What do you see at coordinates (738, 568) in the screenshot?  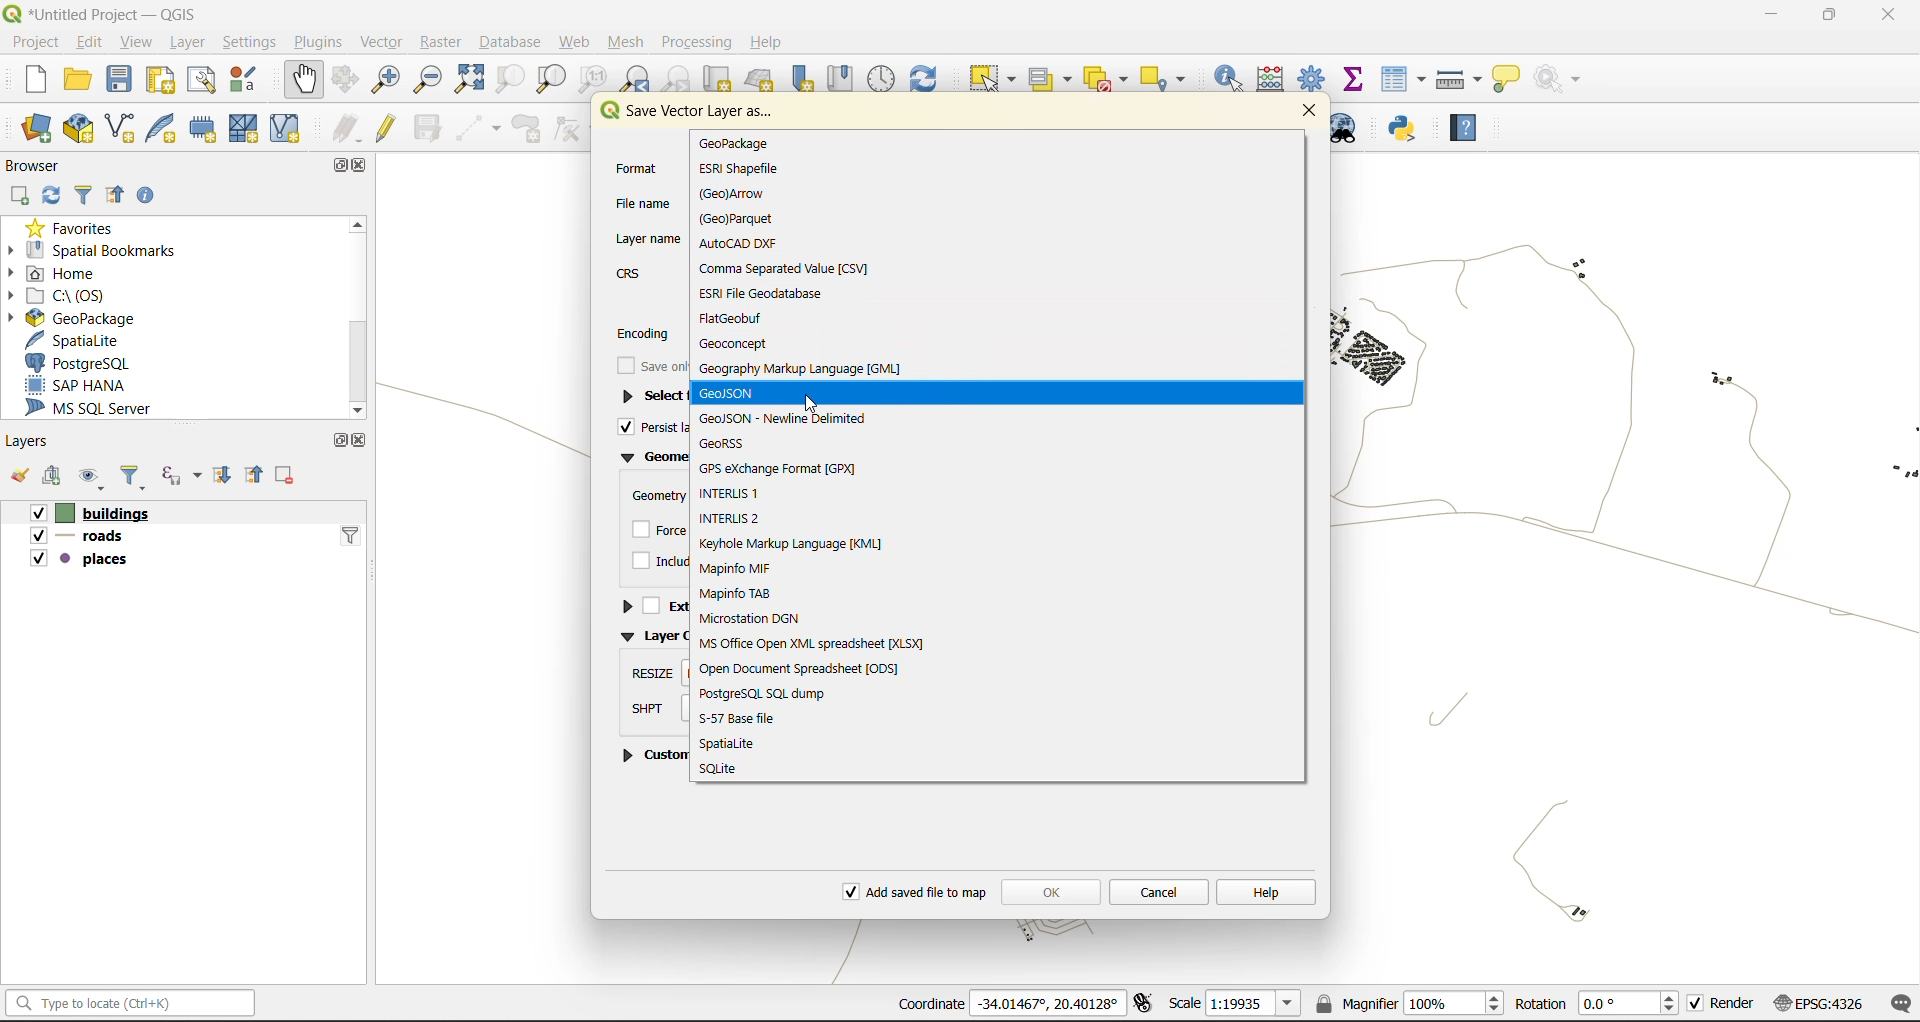 I see `mapinfo` at bounding box center [738, 568].